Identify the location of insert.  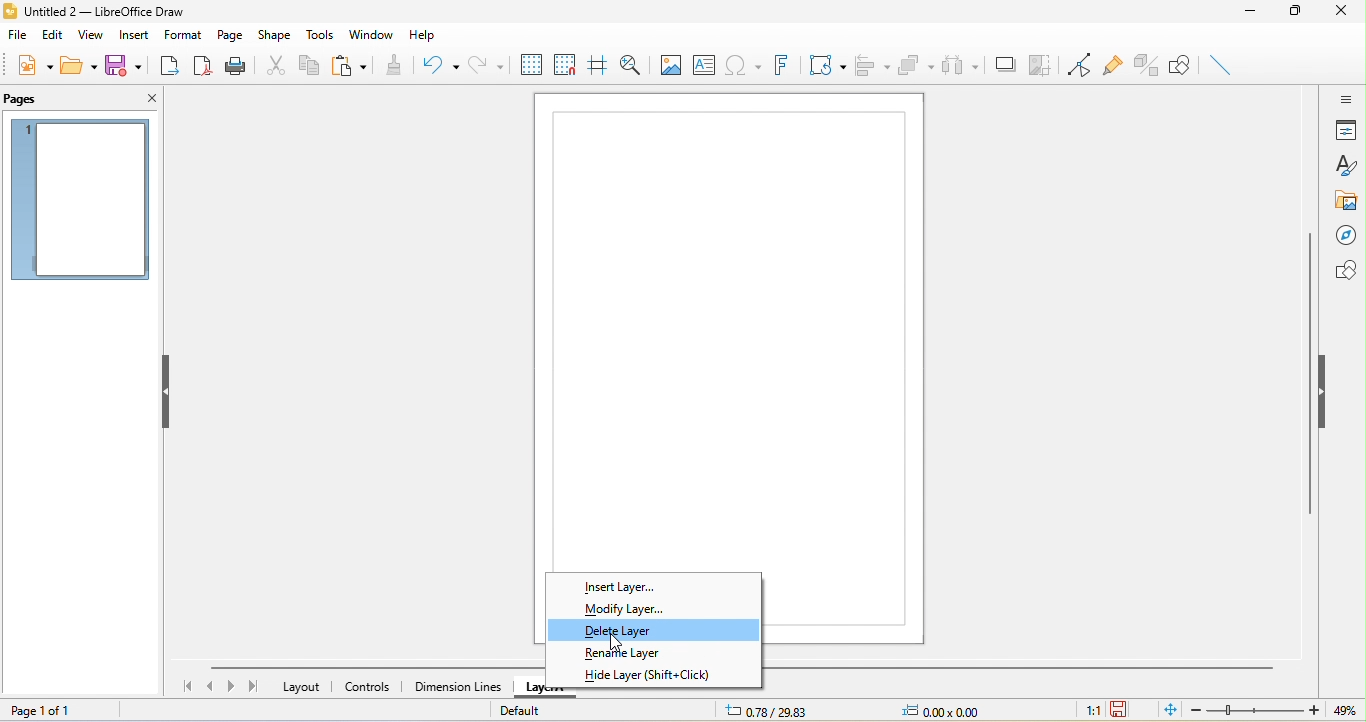
(136, 36).